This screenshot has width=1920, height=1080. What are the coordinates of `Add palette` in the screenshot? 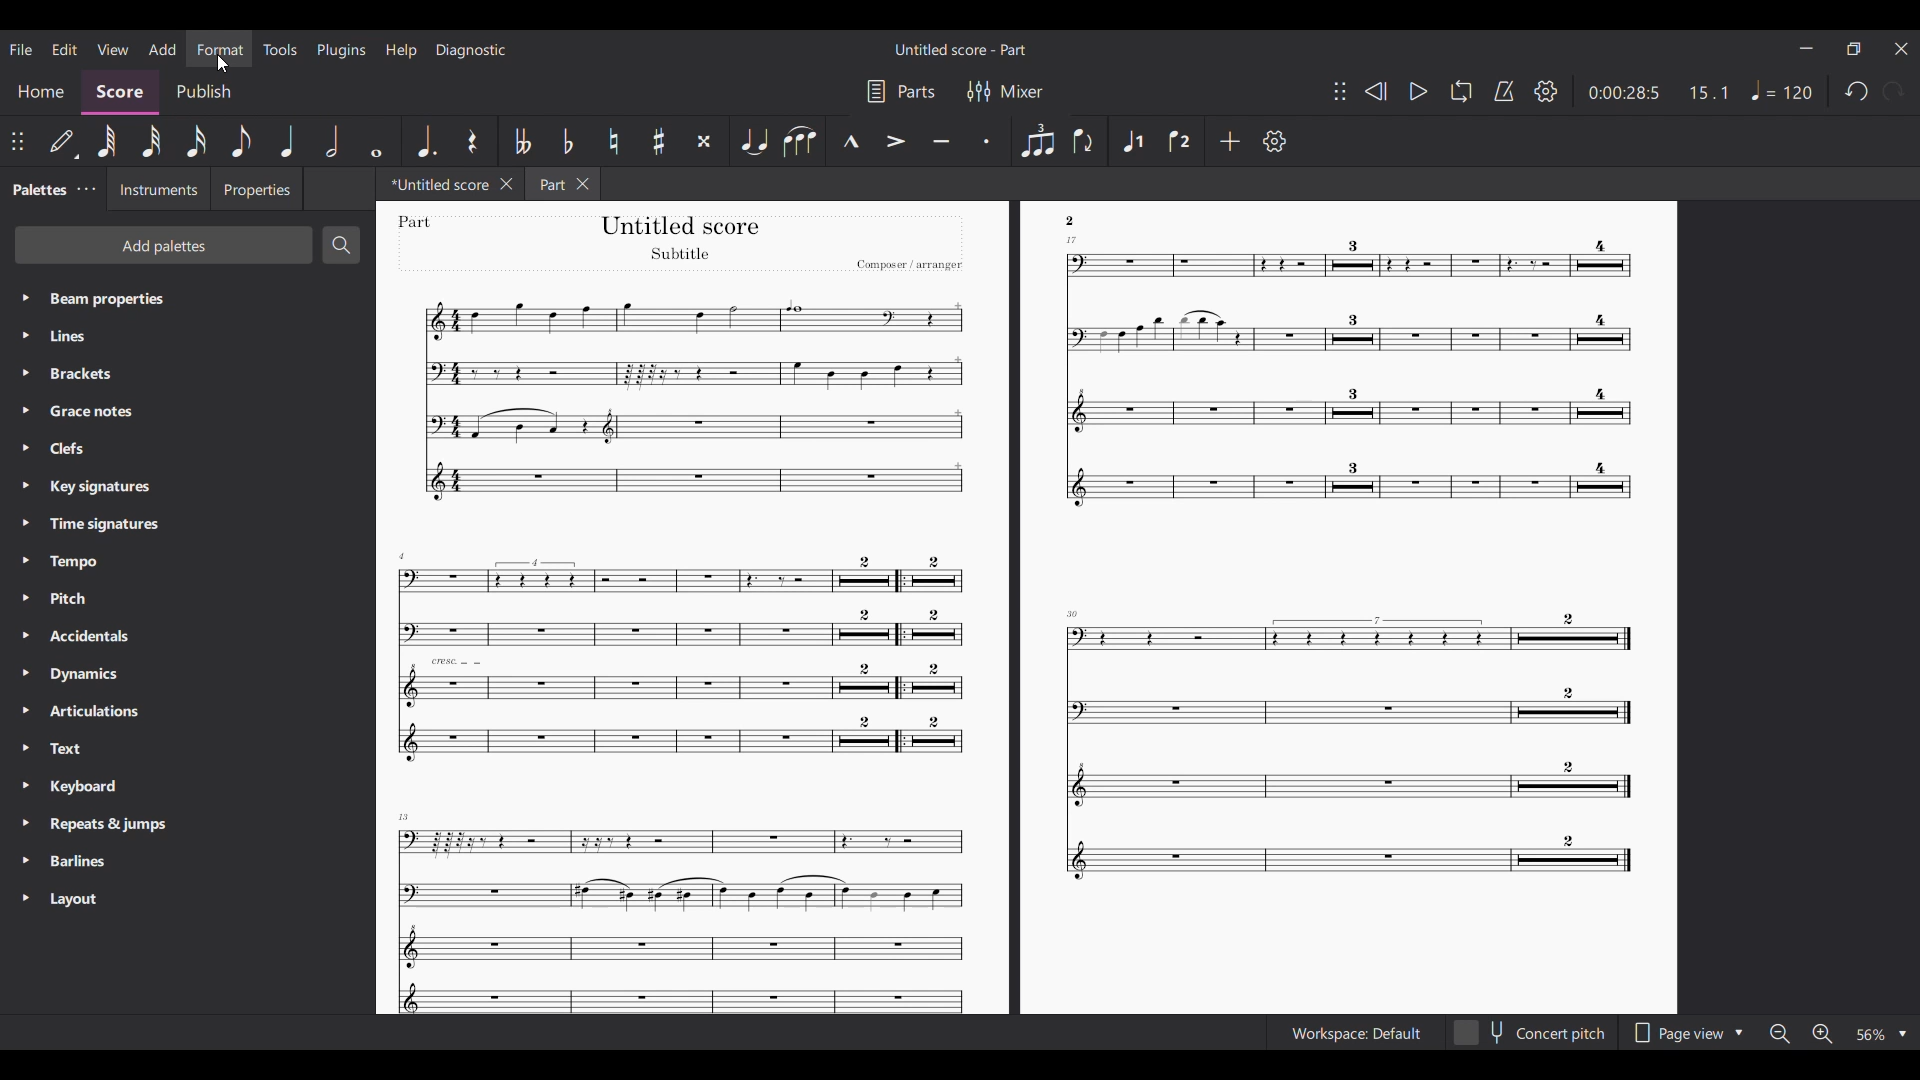 It's located at (164, 245).